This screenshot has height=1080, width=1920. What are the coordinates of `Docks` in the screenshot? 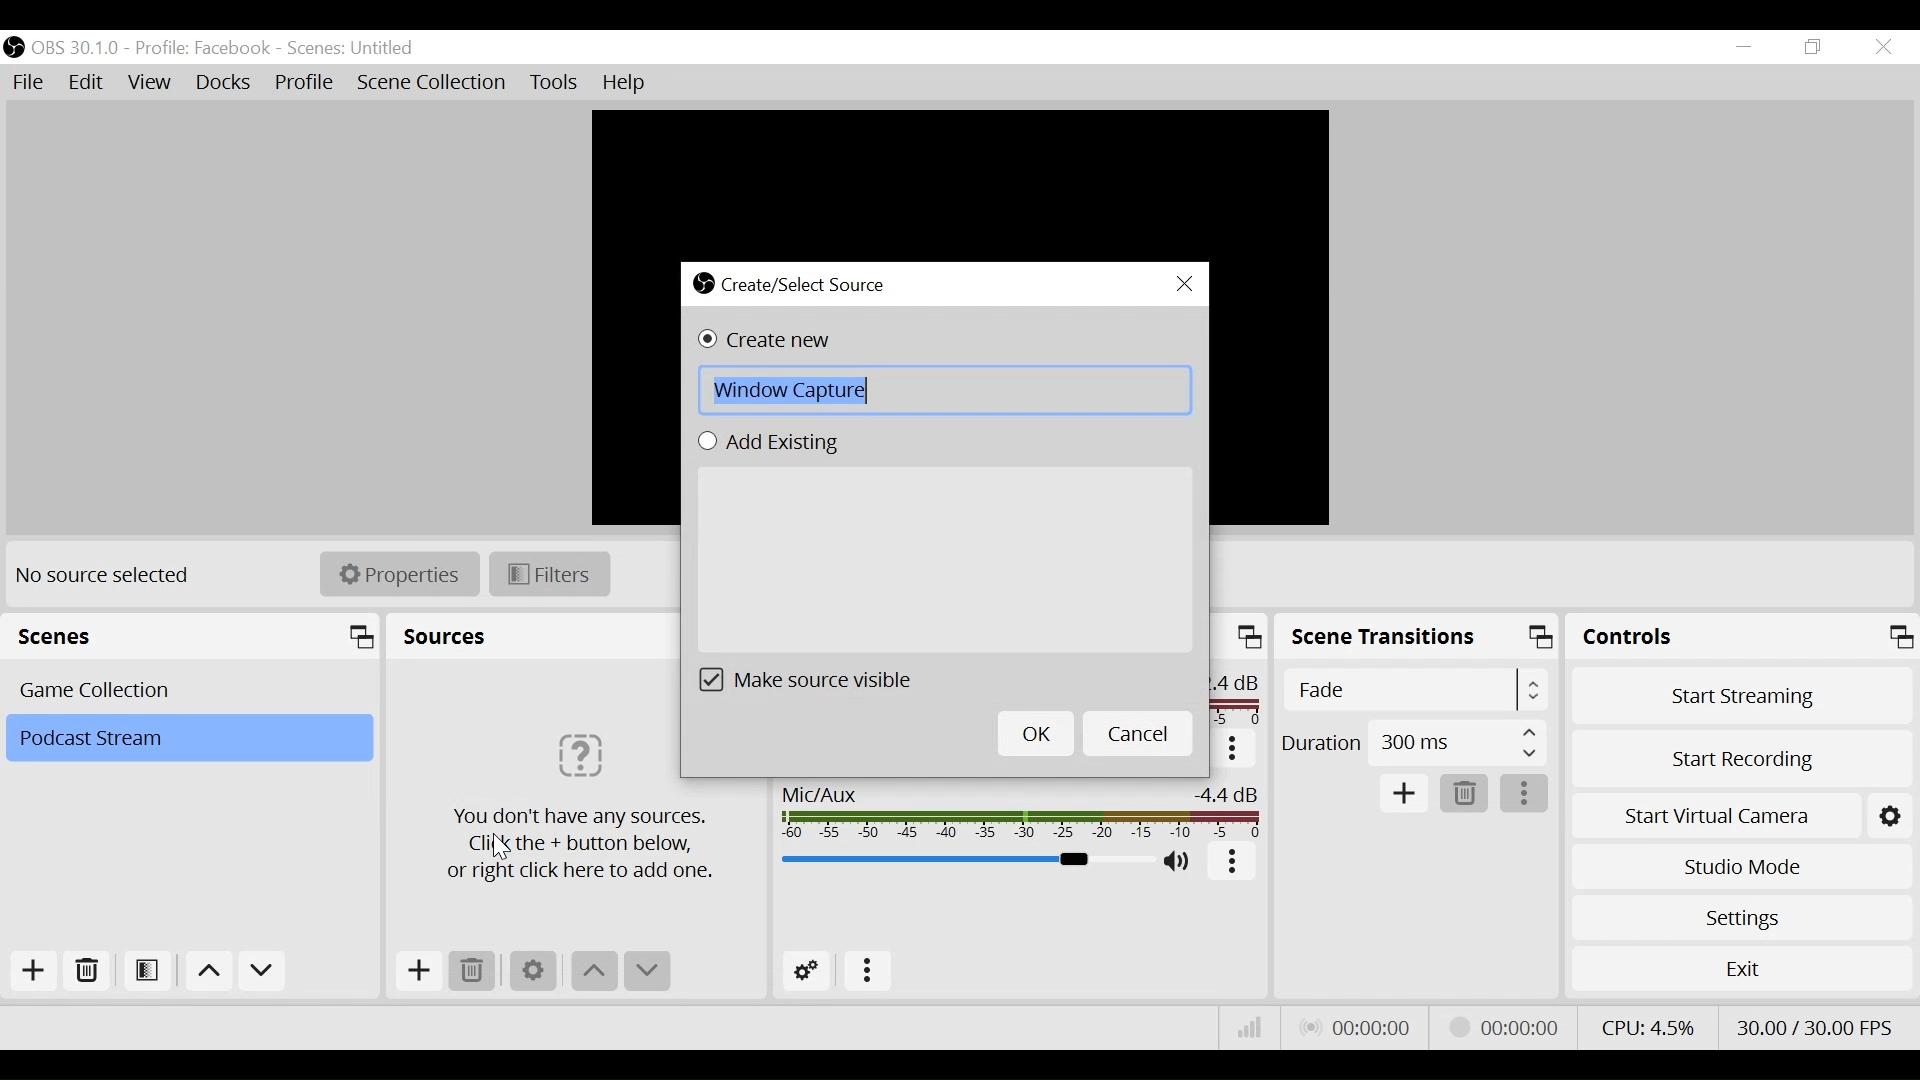 It's located at (223, 83).